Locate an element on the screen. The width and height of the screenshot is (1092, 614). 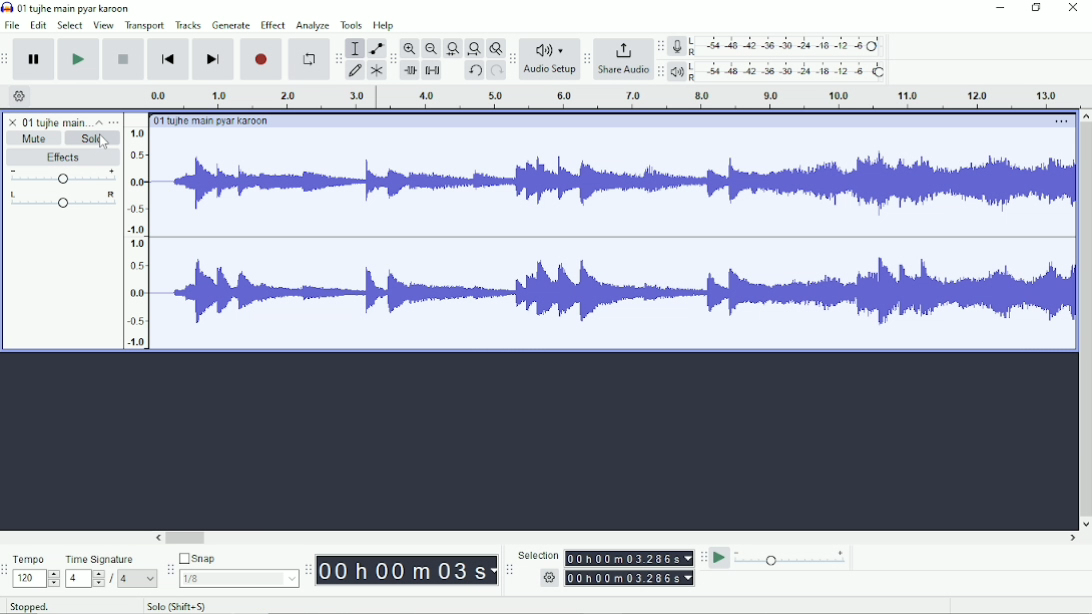
Minimize is located at coordinates (1001, 8).